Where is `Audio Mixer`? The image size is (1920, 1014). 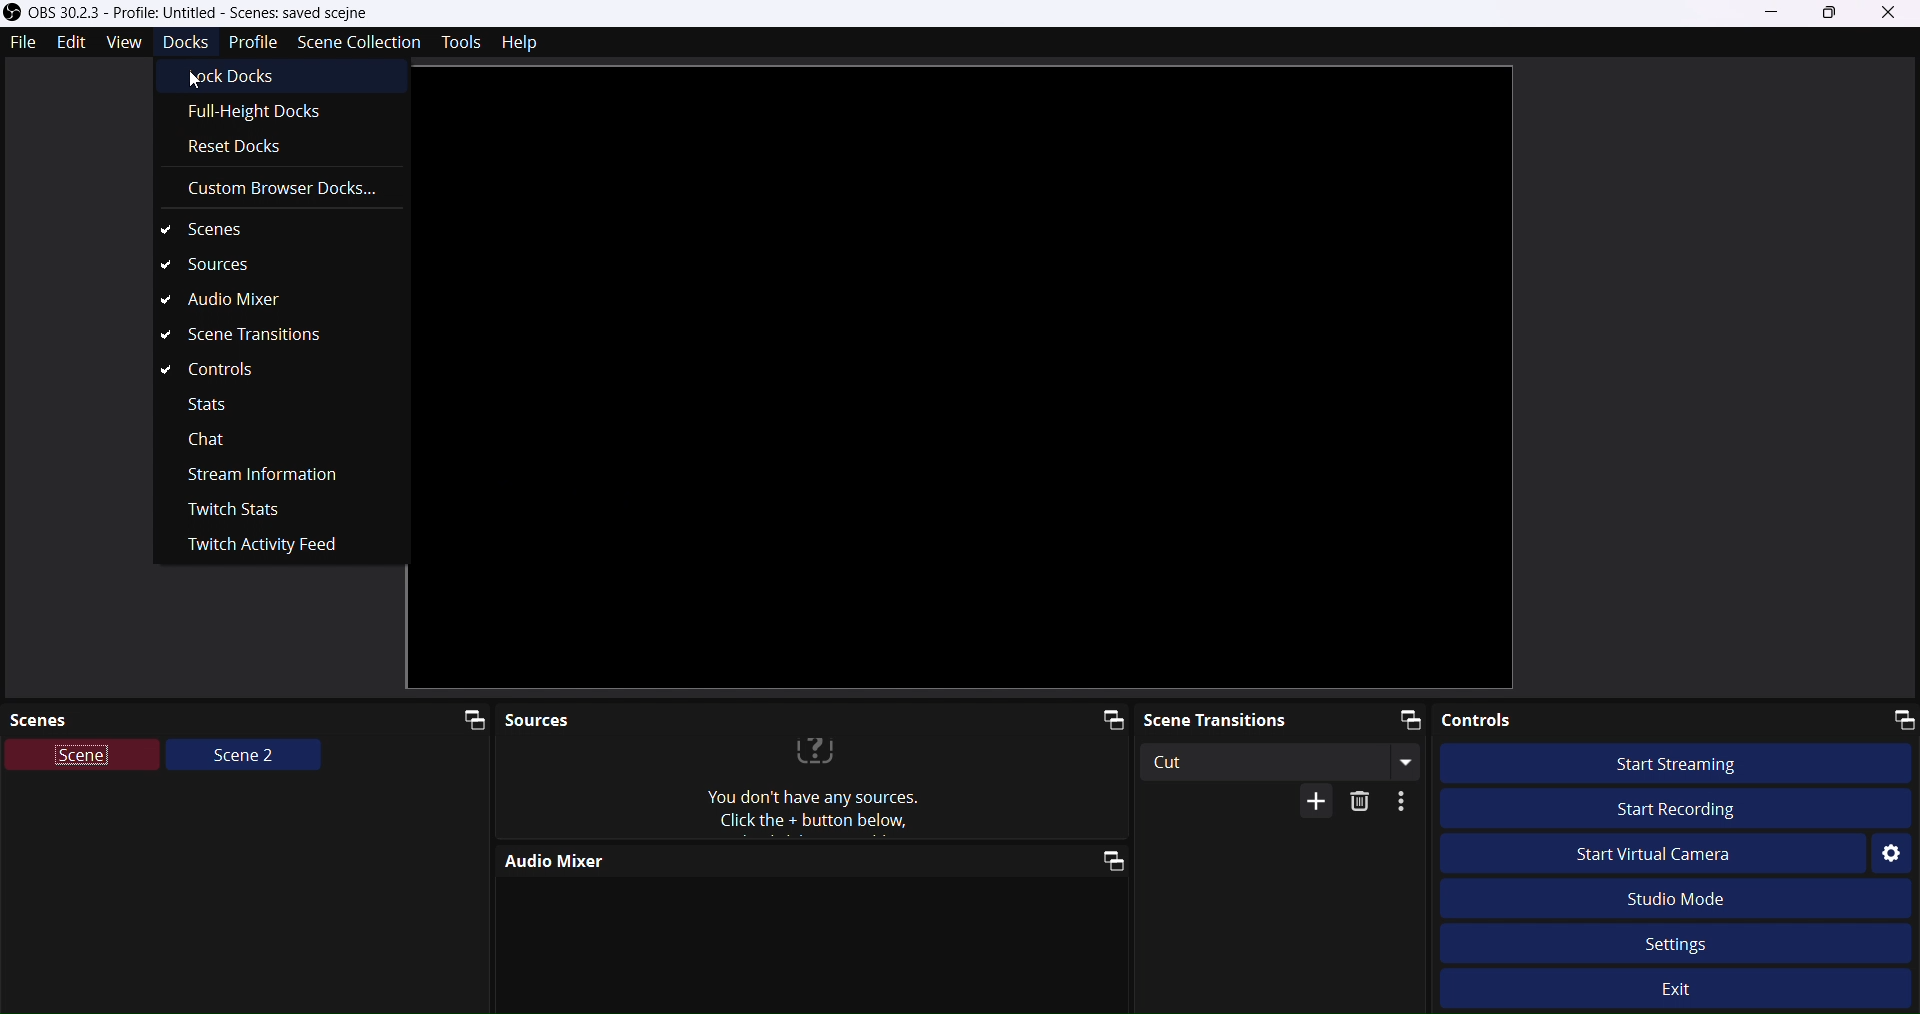 Audio Mixer is located at coordinates (752, 860).